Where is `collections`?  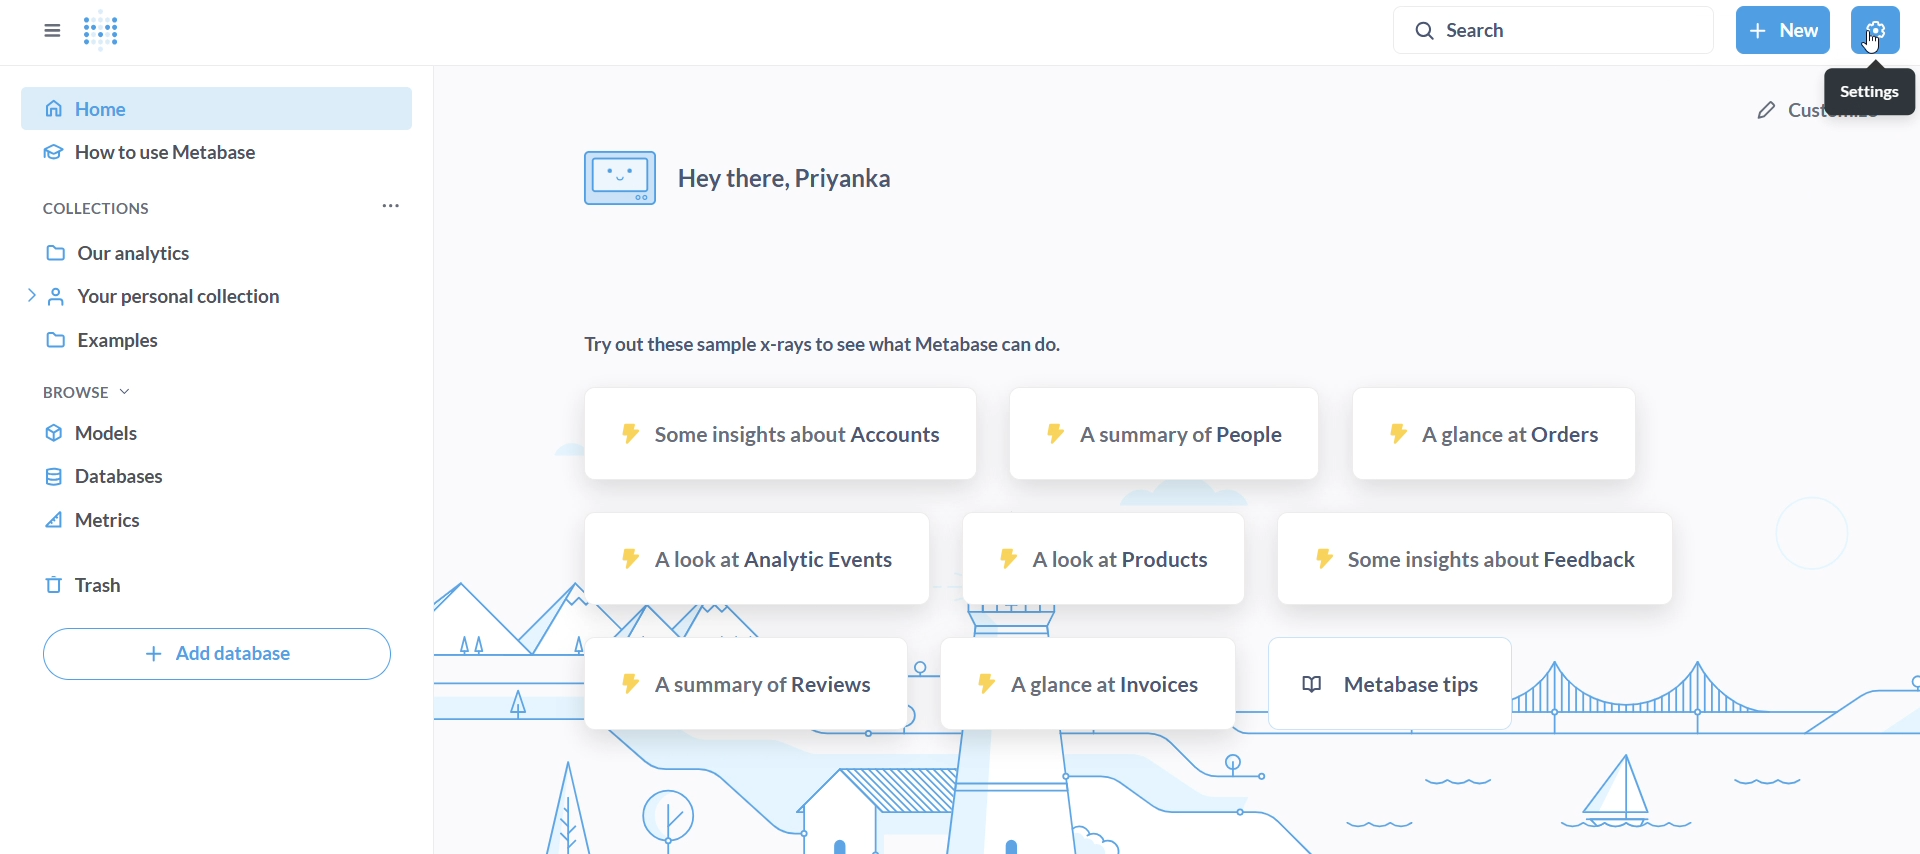 collections is located at coordinates (106, 207).